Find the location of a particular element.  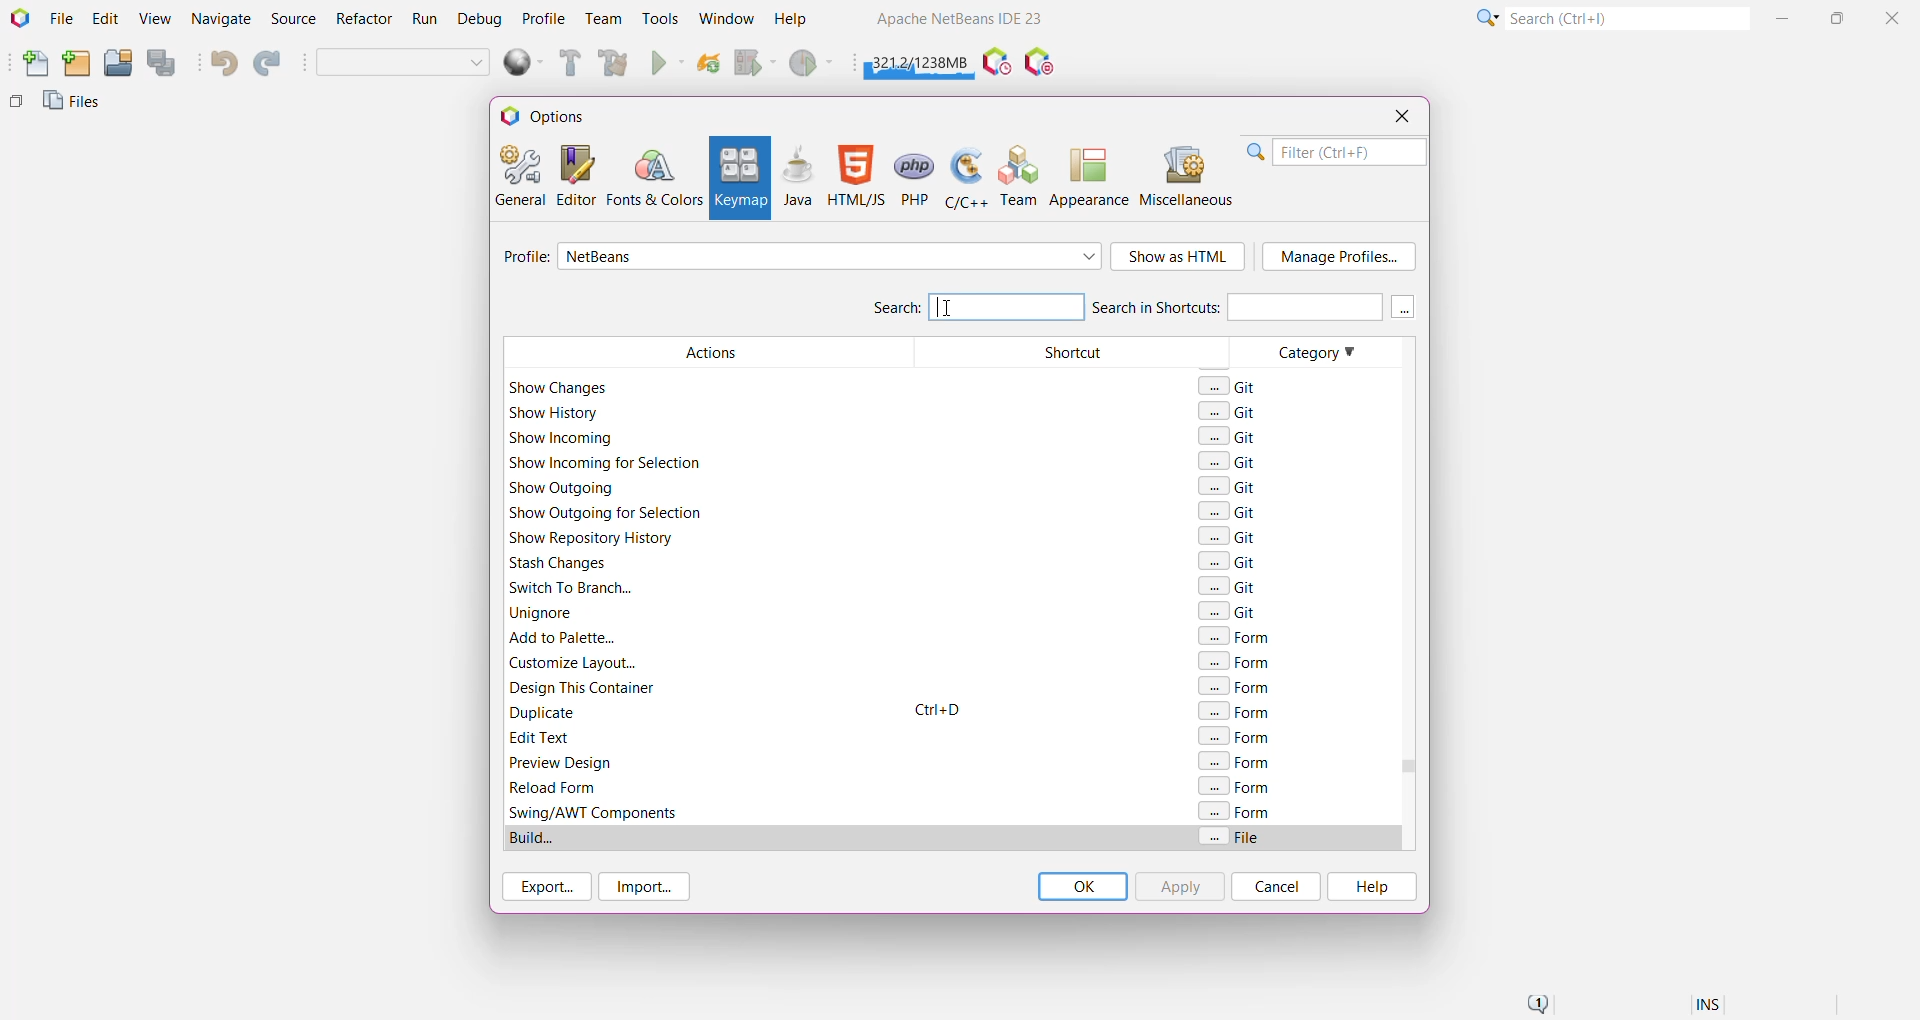

Redo is located at coordinates (270, 64).